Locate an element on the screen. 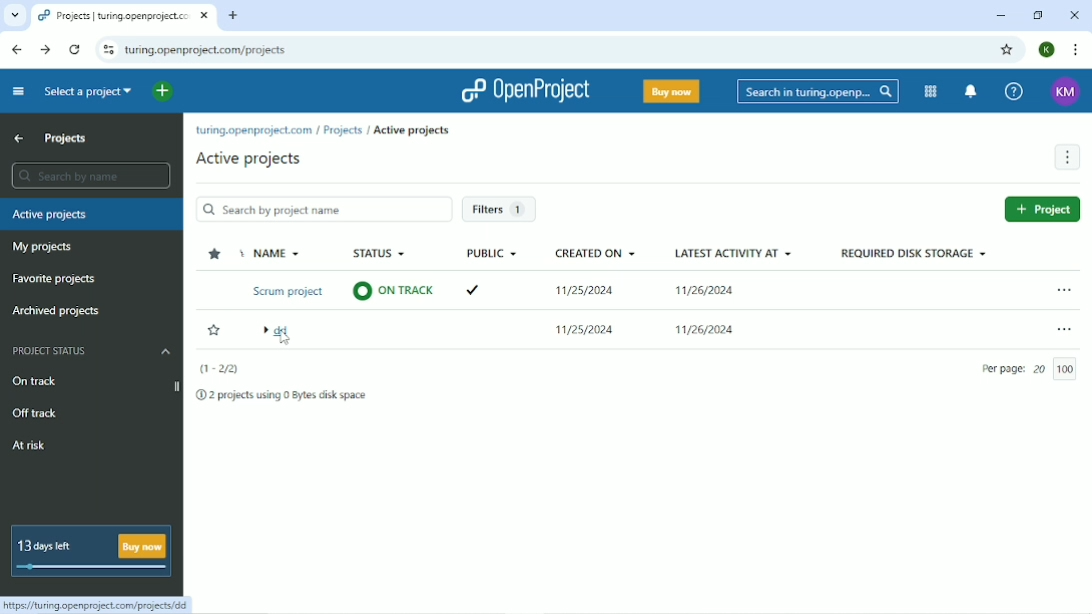 Image resolution: width=1092 pixels, height=614 pixels. 13 days left buy noq is located at coordinates (92, 550).